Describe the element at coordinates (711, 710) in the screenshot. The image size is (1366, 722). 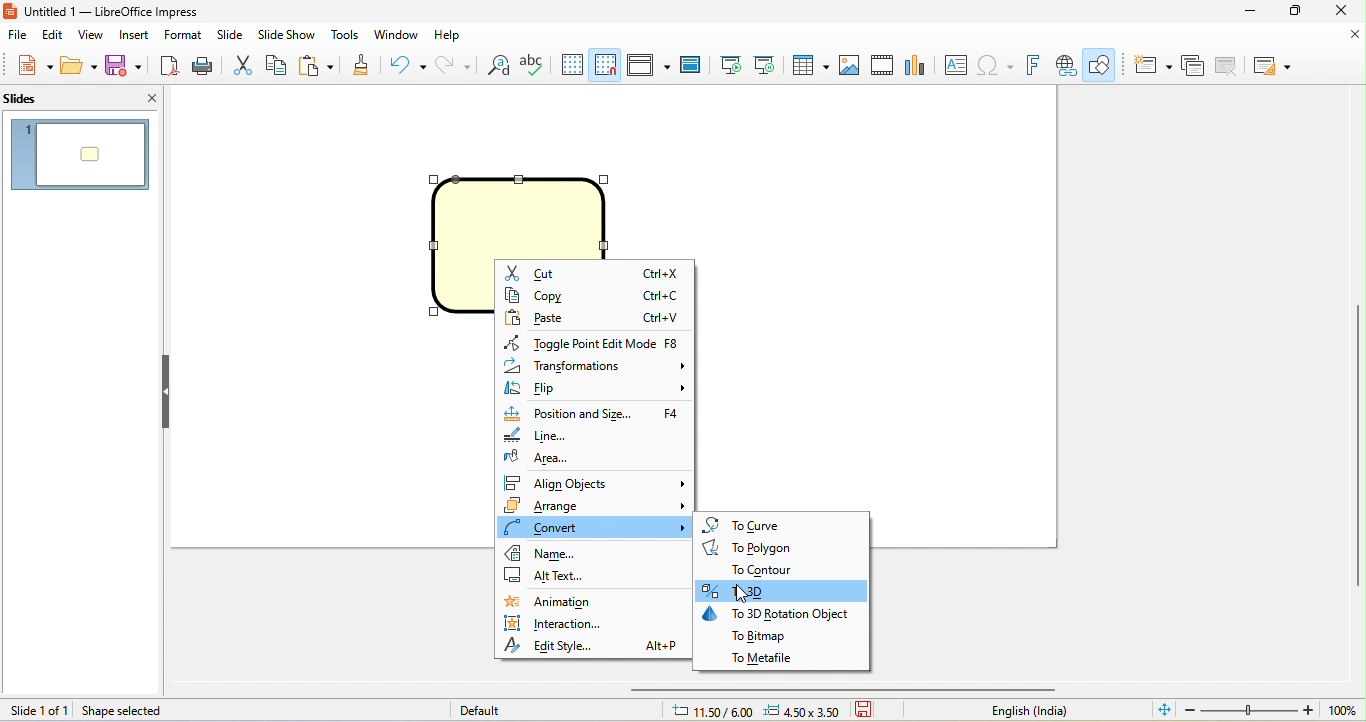
I see `11.50/6.00` at that location.